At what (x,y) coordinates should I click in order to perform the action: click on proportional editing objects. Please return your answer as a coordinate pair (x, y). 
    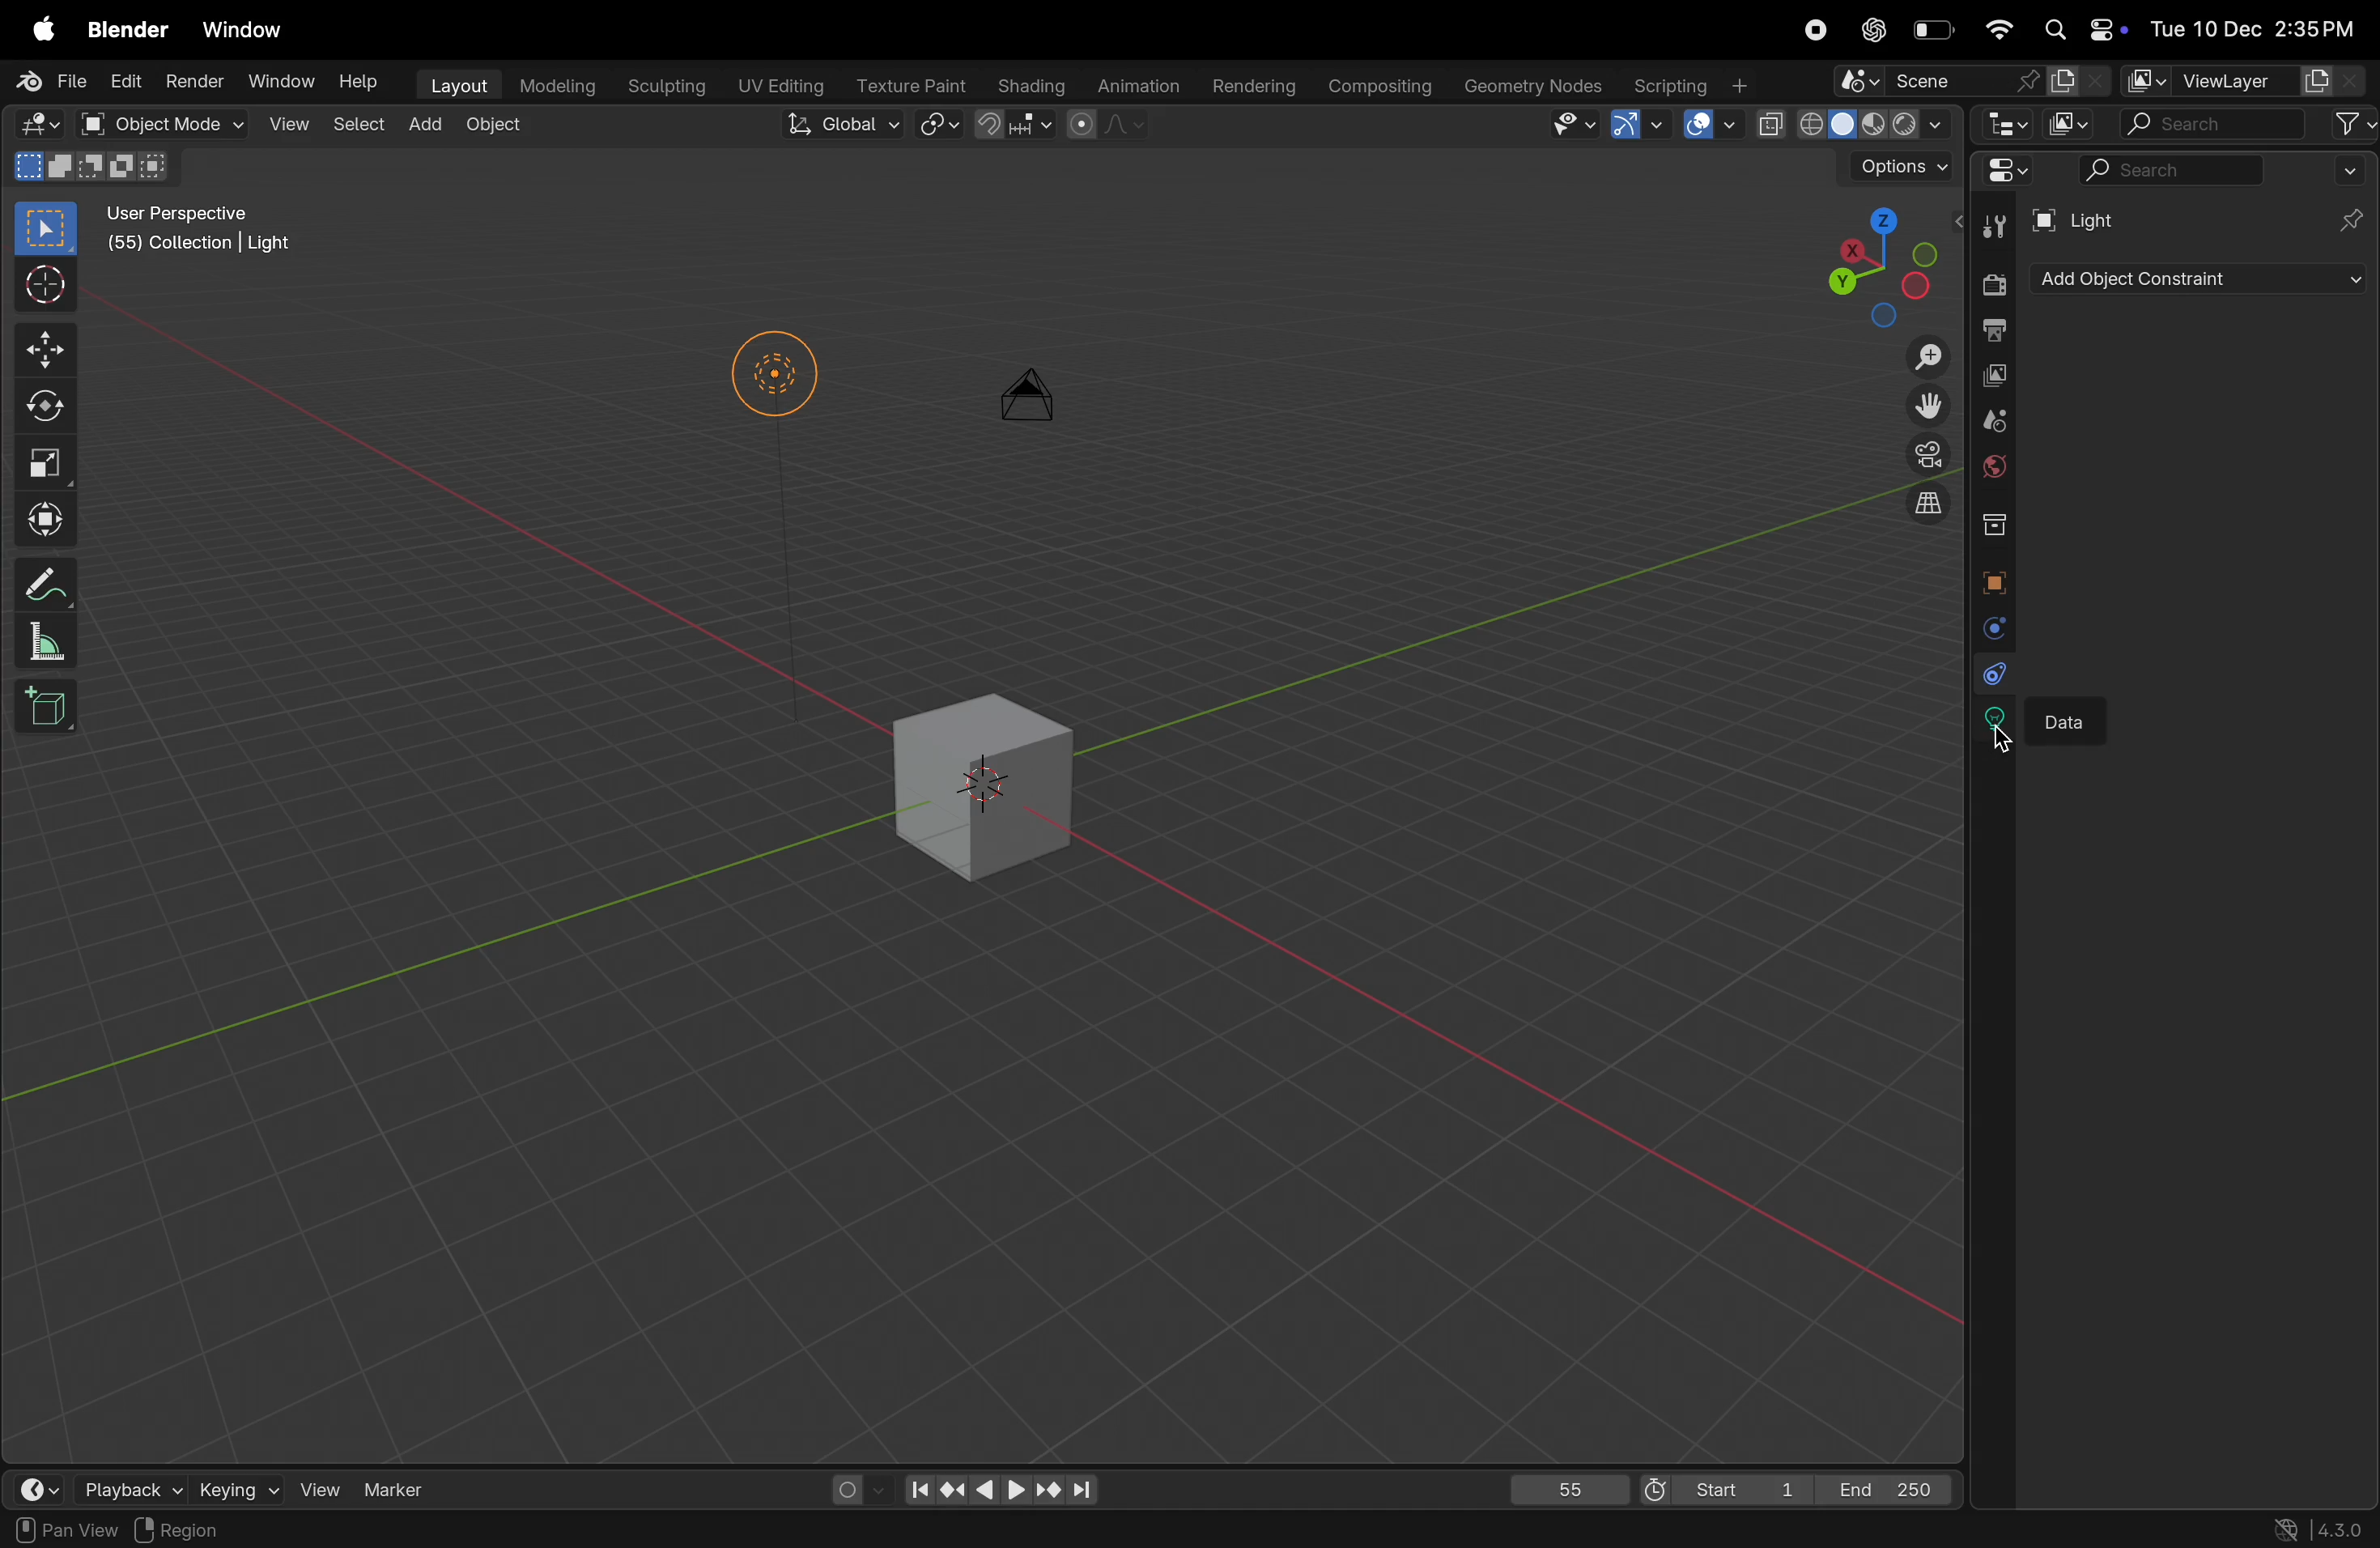
    Looking at the image, I should click on (1102, 128).